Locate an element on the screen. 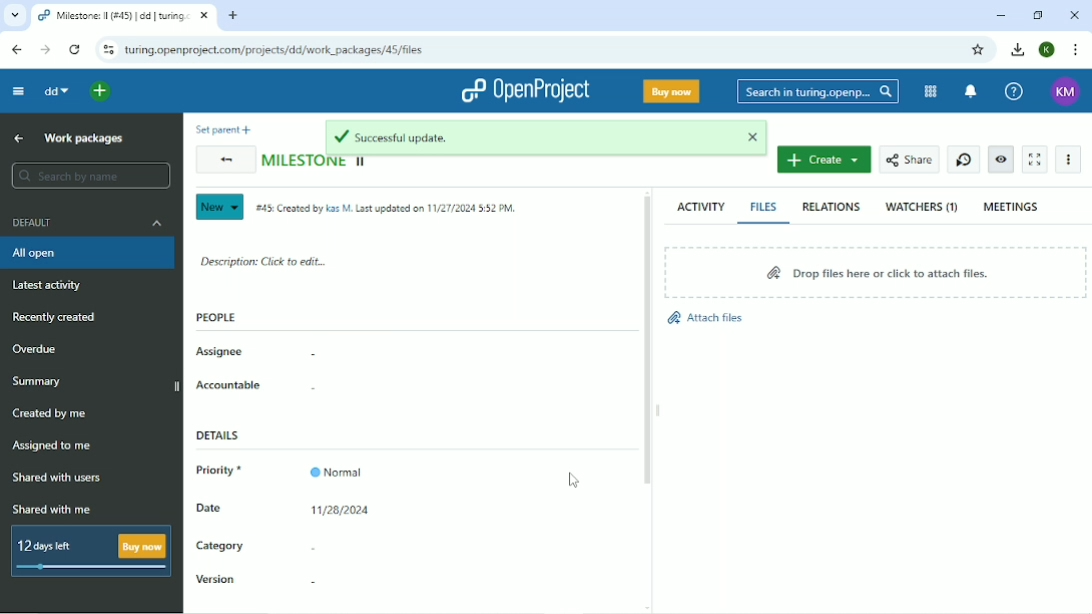  Assigned to me is located at coordinates (51, 447).